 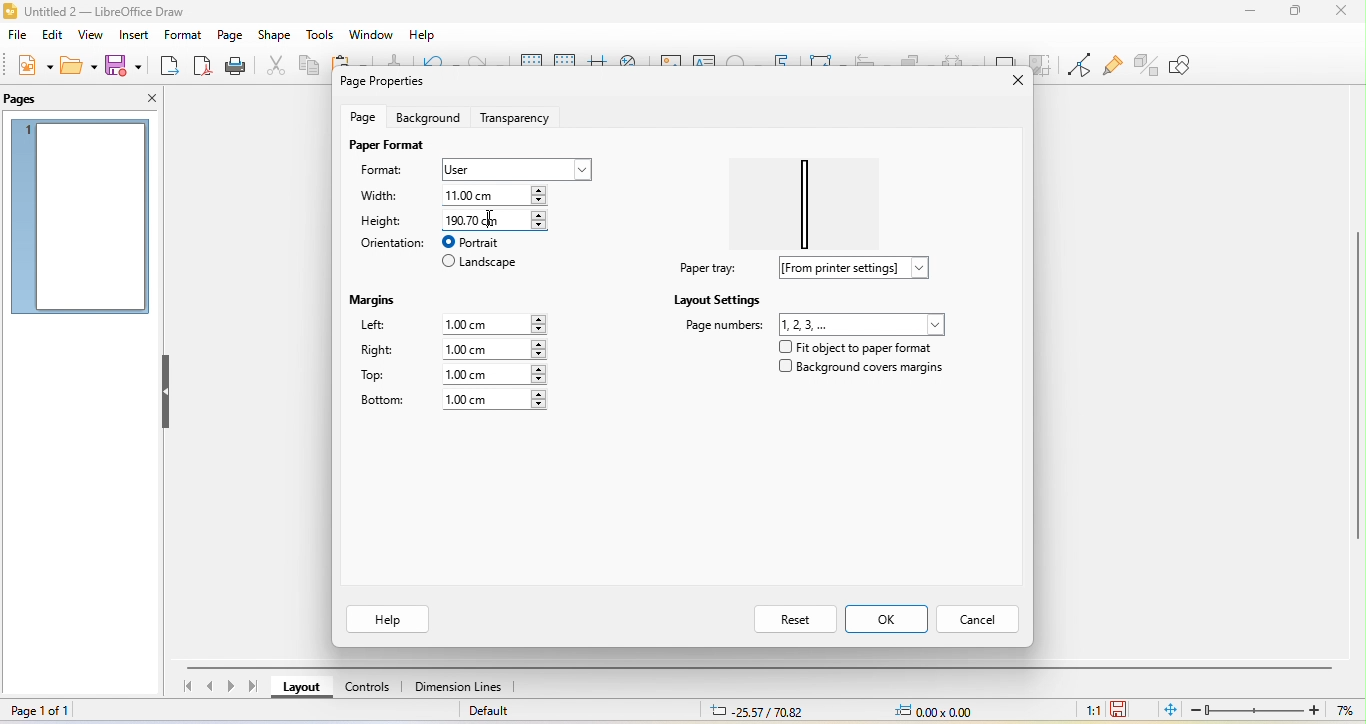 What do you see at coordinates (498, 322) in the screenshot?
I see `1.00 cm` at bounding box center [498, 322].